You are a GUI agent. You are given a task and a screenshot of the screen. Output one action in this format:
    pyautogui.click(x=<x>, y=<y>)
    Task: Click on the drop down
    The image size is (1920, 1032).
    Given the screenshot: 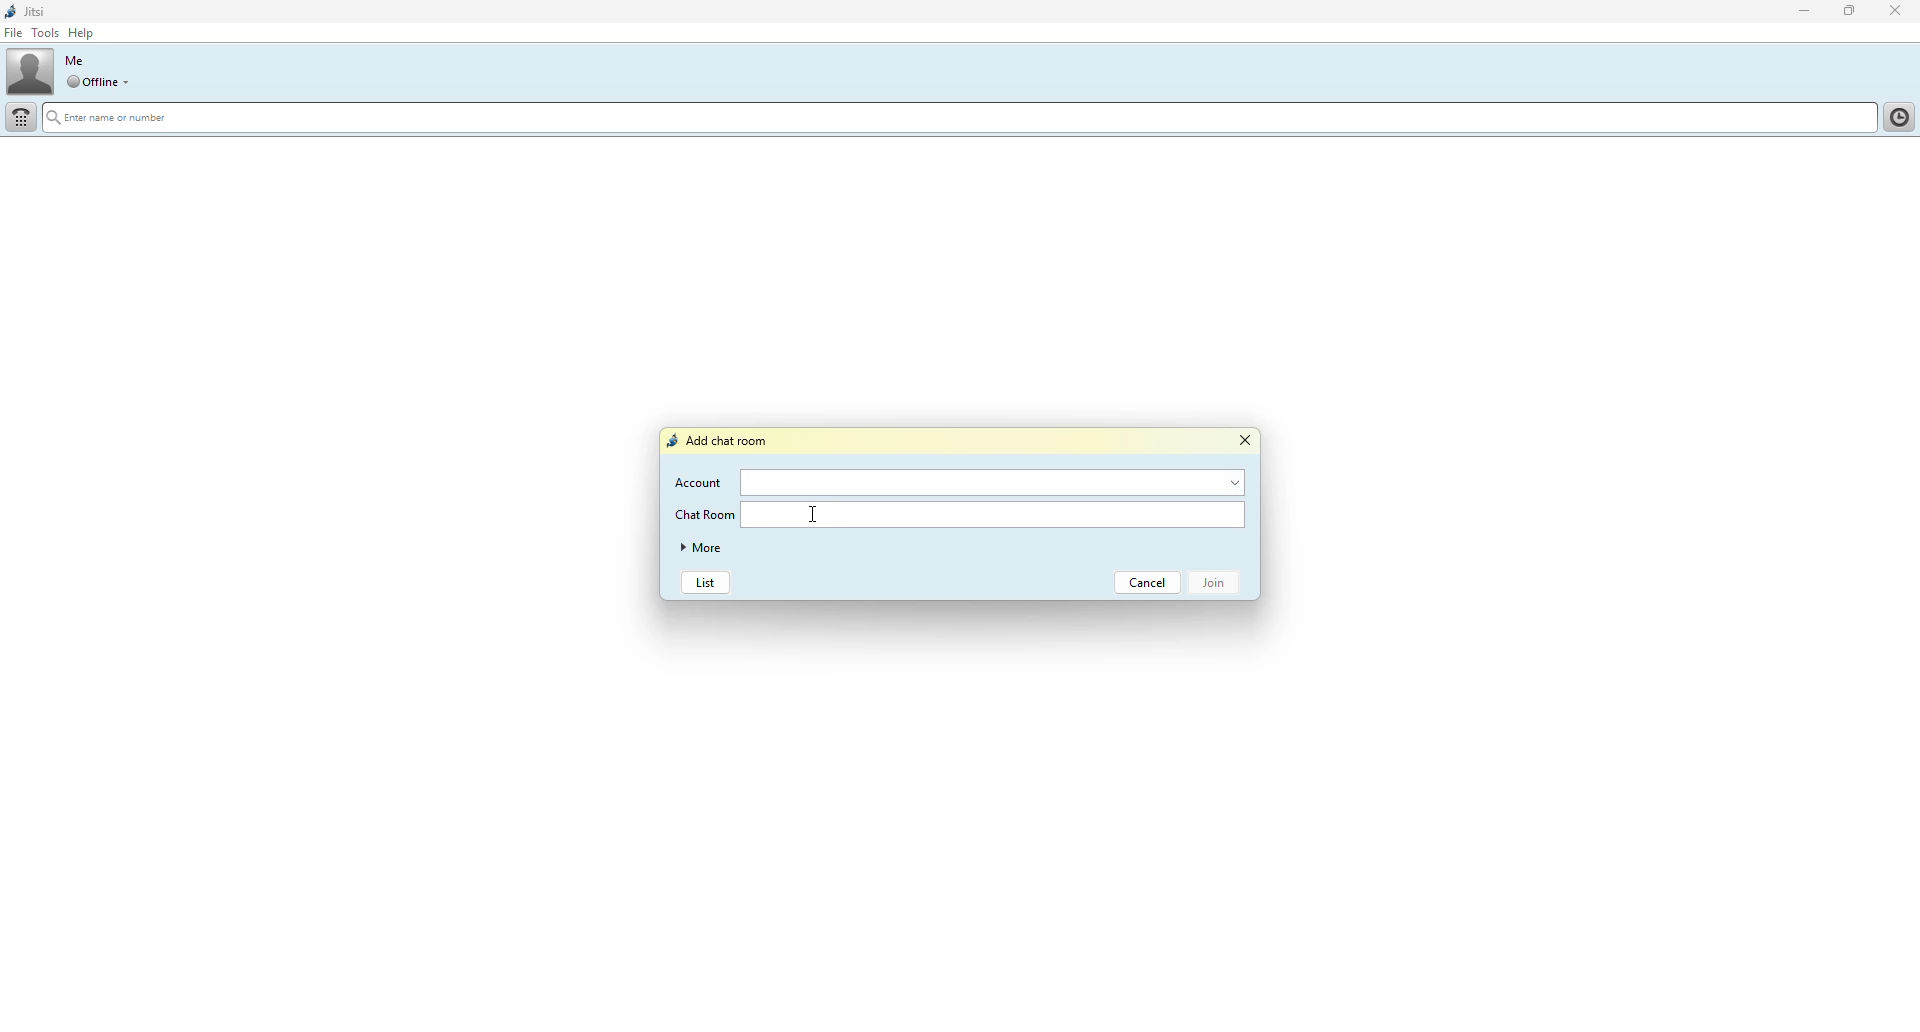 What is the action you would take?
    pyautogui.click(x=130, y=81)
    